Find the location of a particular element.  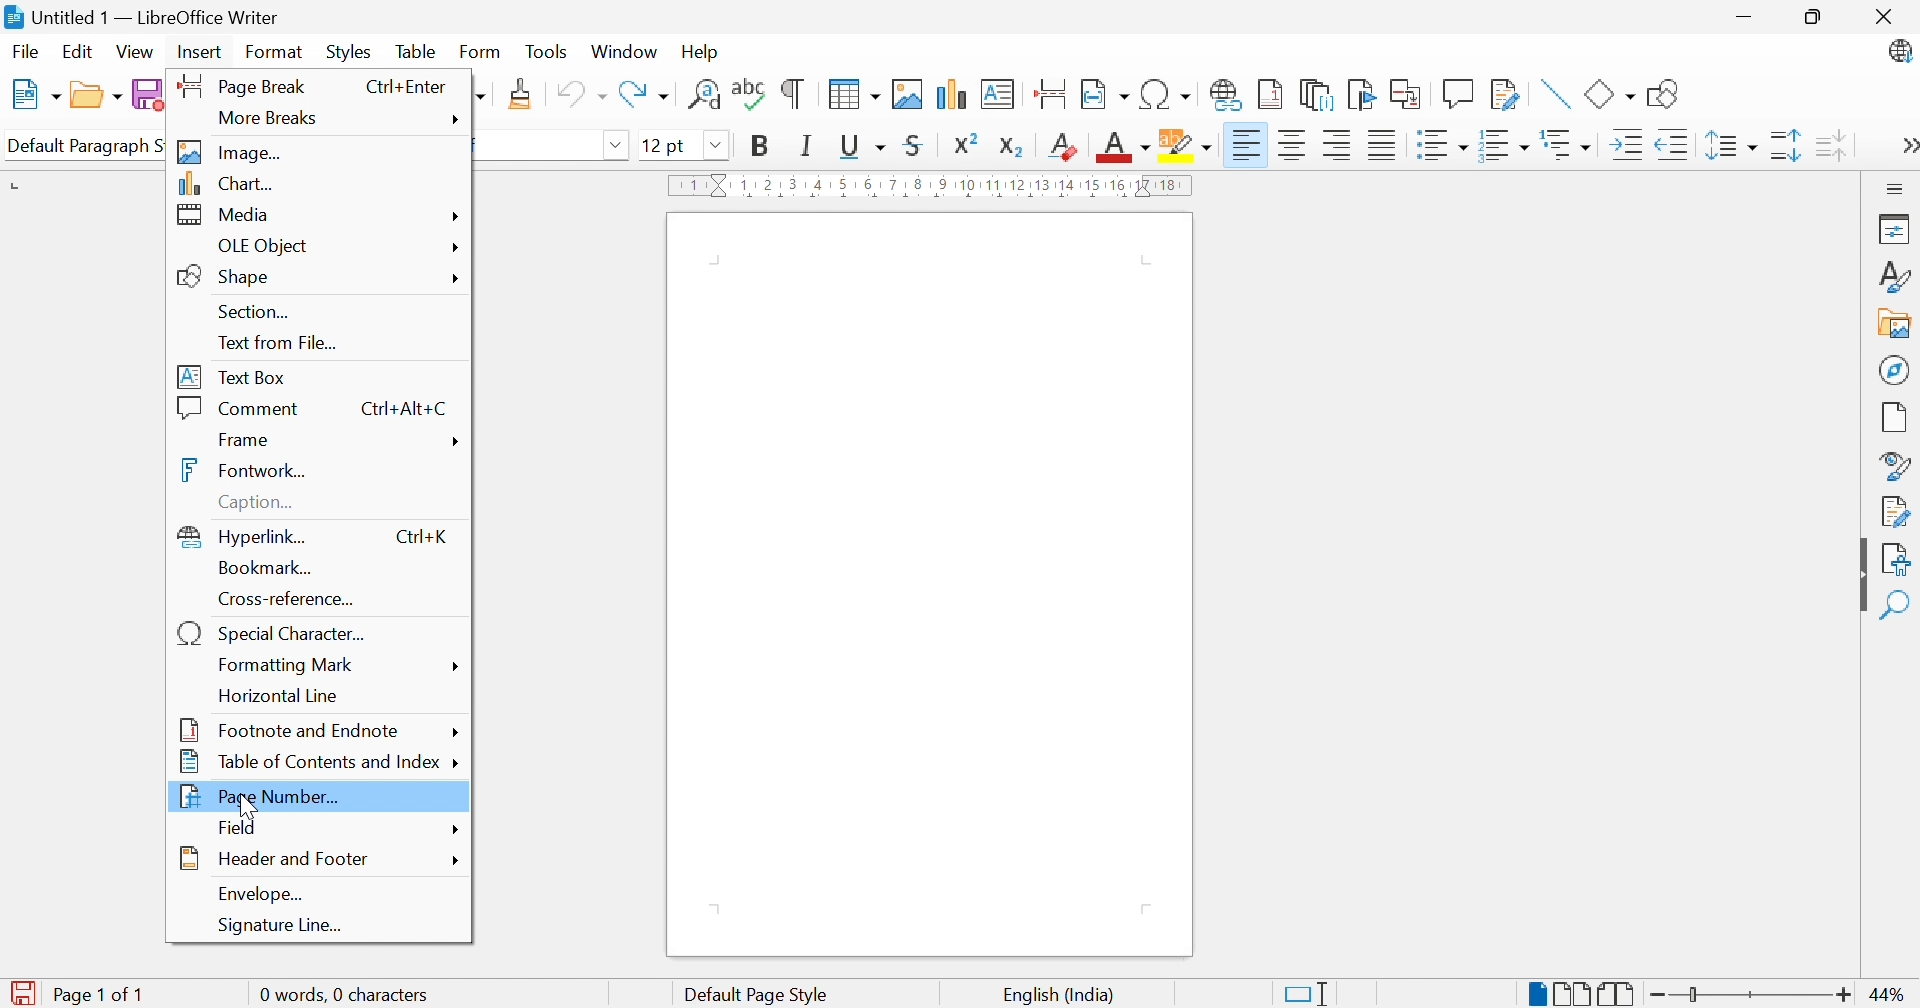

Font color is located at coordinates (1125, 149).